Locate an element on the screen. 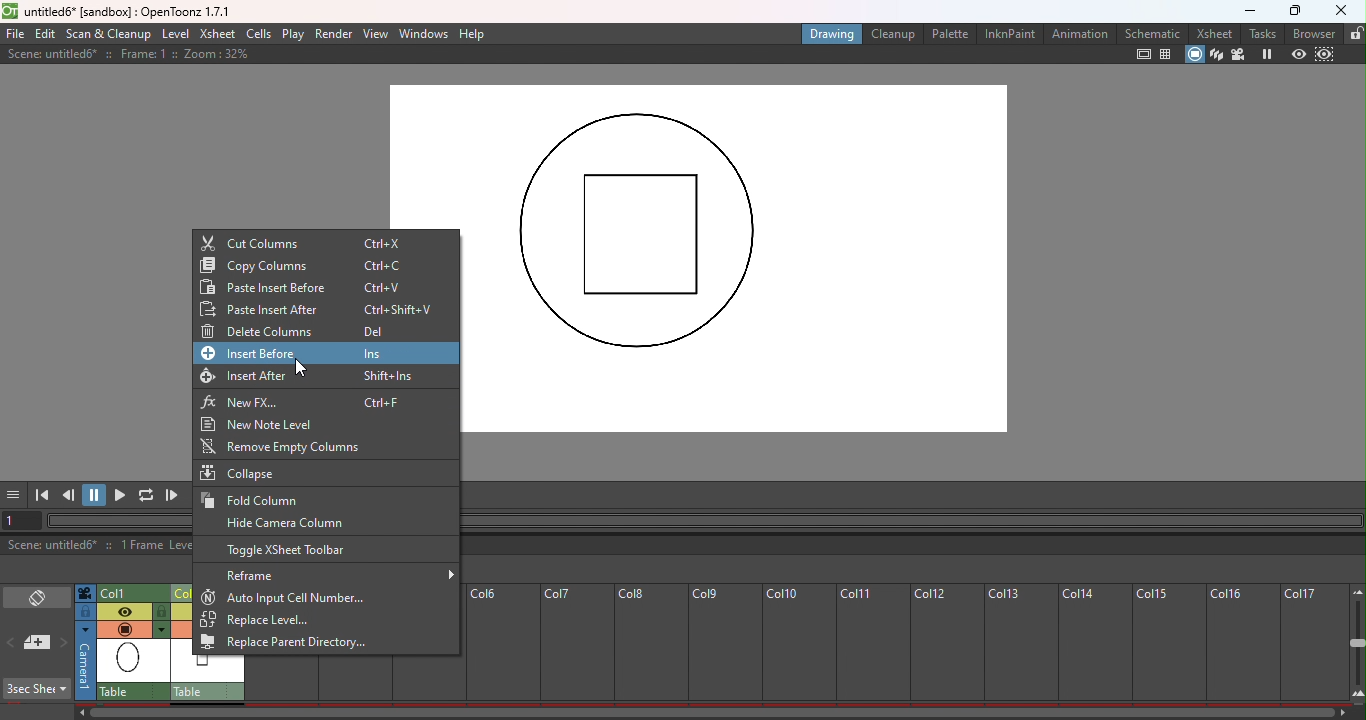 This screenshot has width=1366, height=720. Horizontal scroll bar is located at coordinates (704, 711).